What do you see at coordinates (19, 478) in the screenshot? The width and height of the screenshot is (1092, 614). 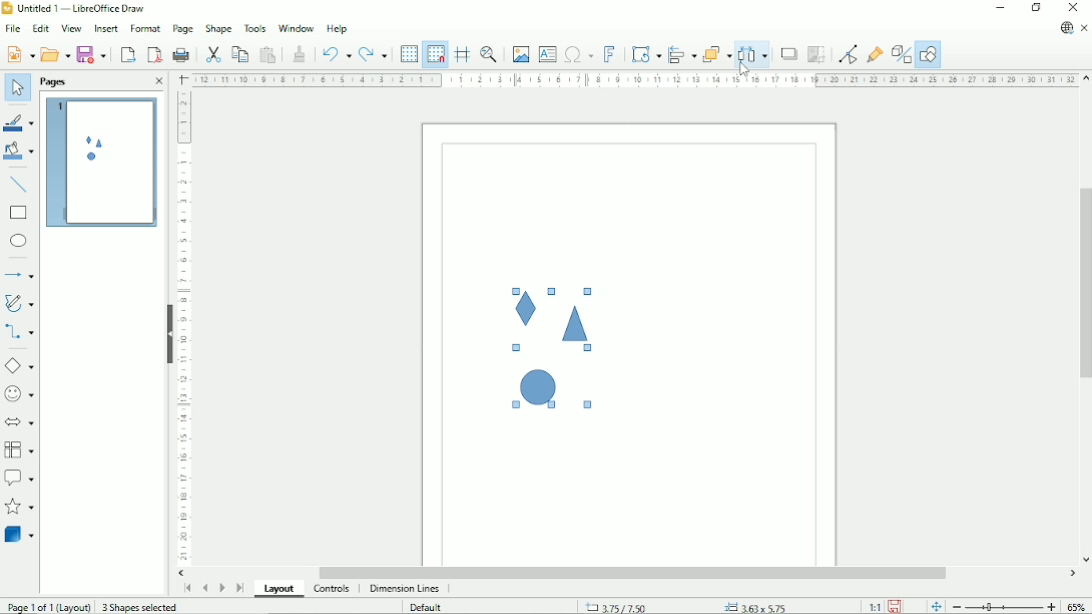 I see `Callout` at bounding box center [19, 478].